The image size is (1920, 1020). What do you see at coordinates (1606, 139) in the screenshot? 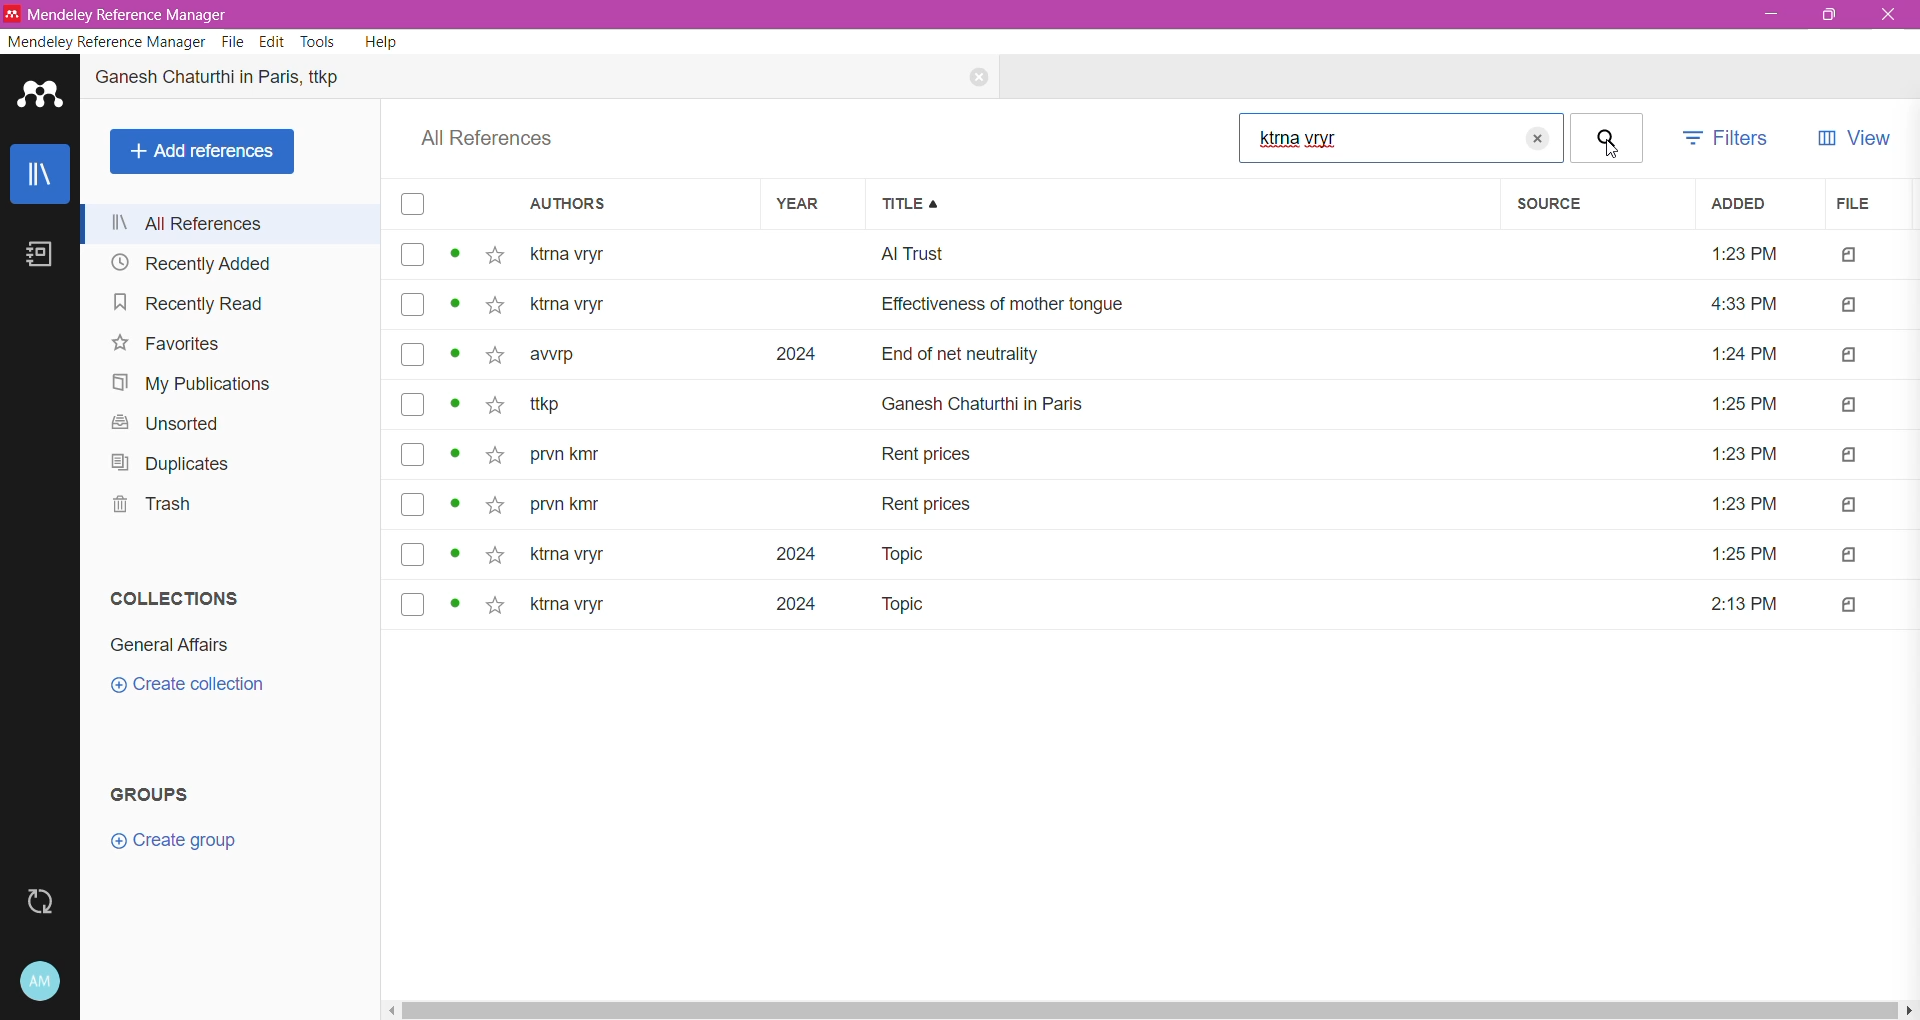
I see `Click to Search` at bounding box center [1606, 139].